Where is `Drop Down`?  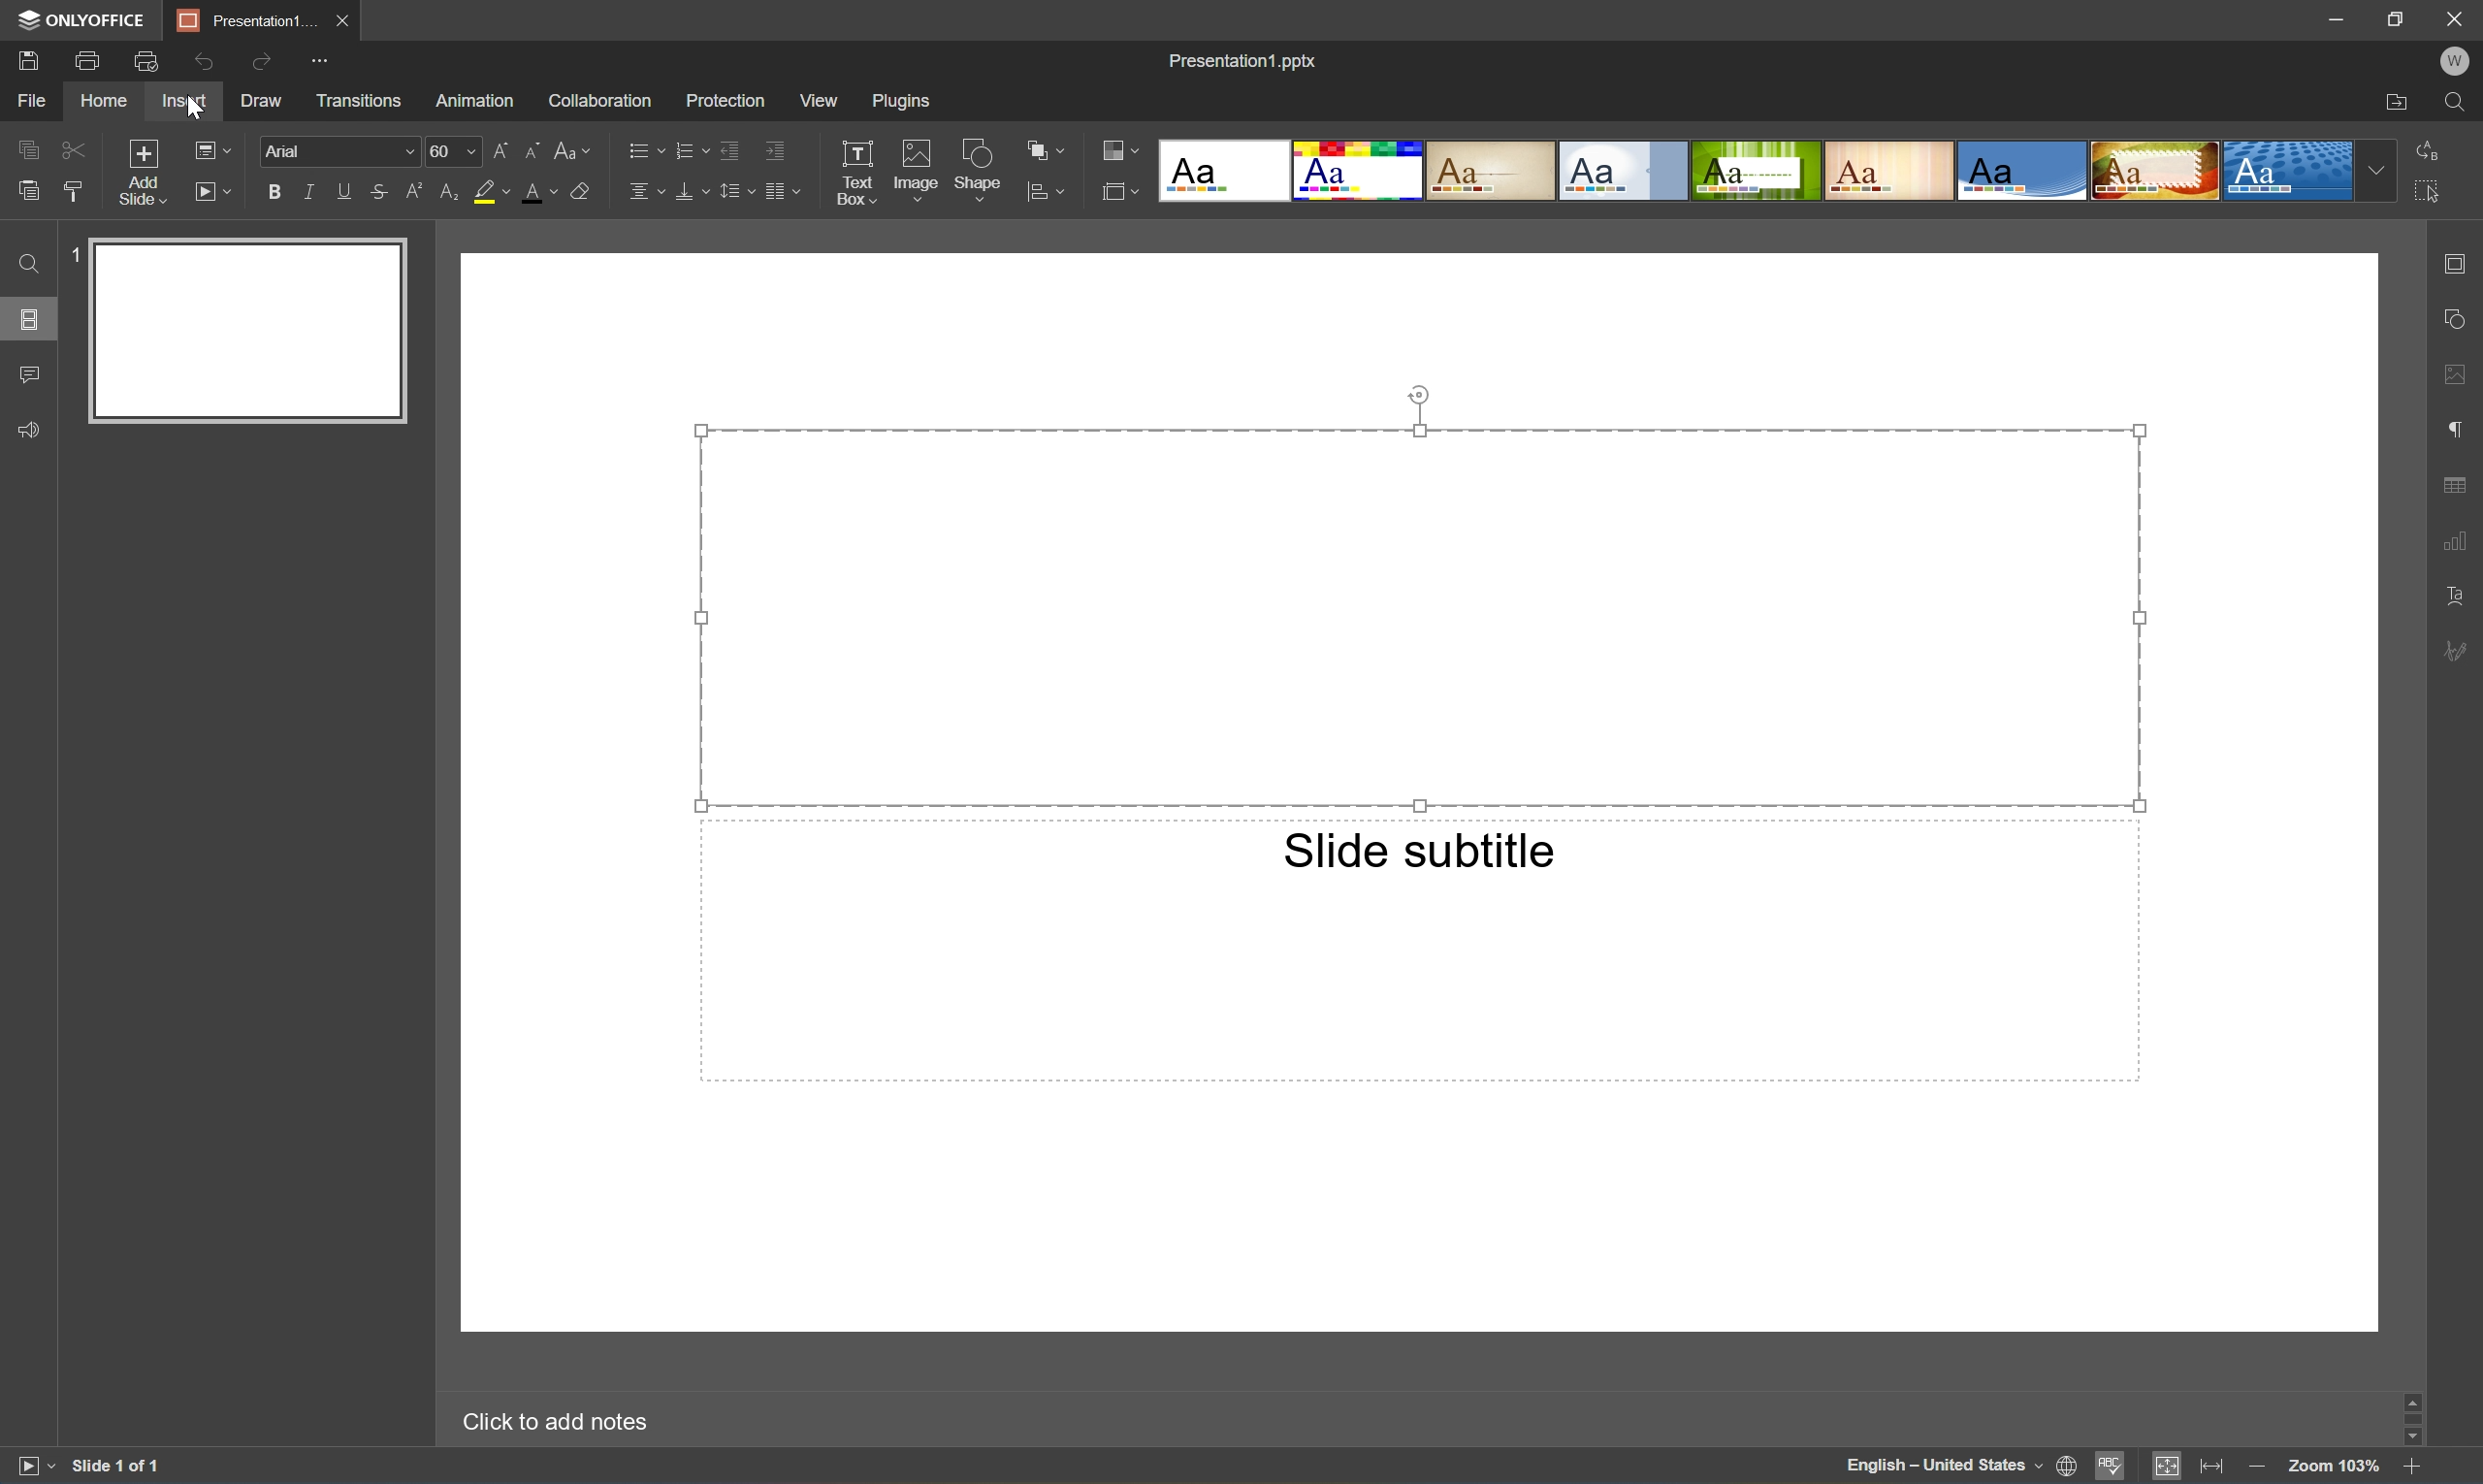 Drop Down is located at coordinates (2373, 171).